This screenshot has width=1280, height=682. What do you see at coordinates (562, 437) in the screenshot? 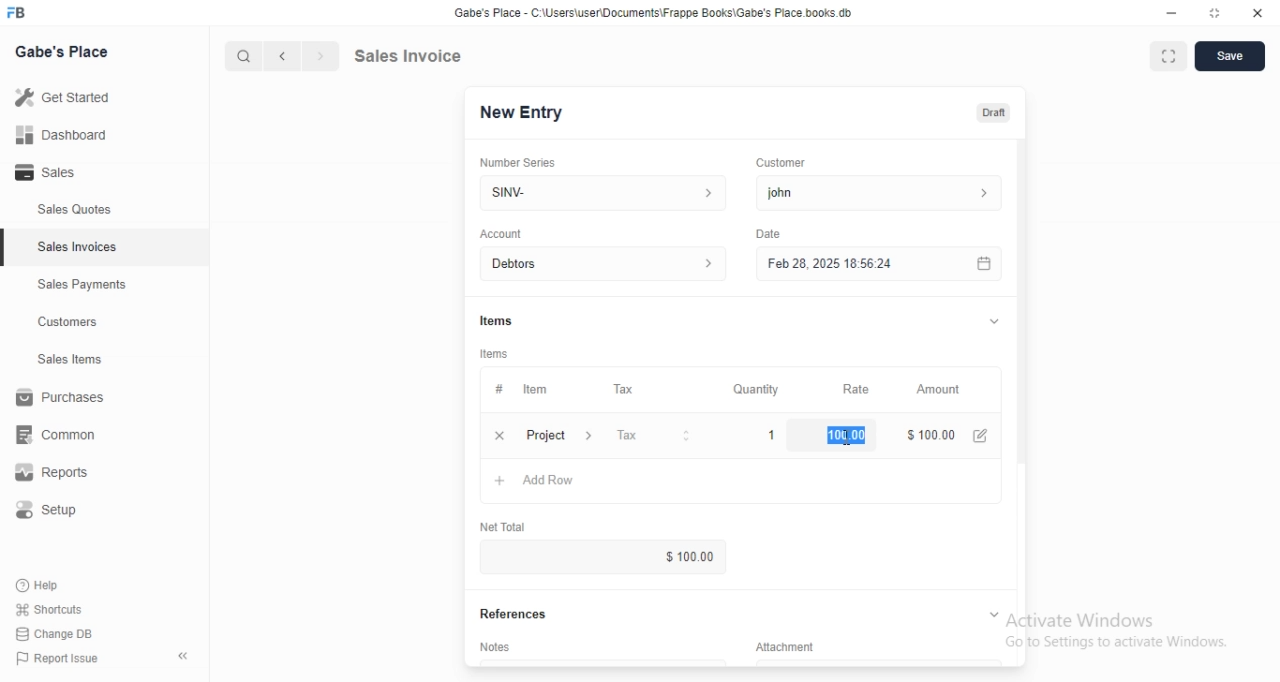
I see `Project` at bounding box center [562, 437].